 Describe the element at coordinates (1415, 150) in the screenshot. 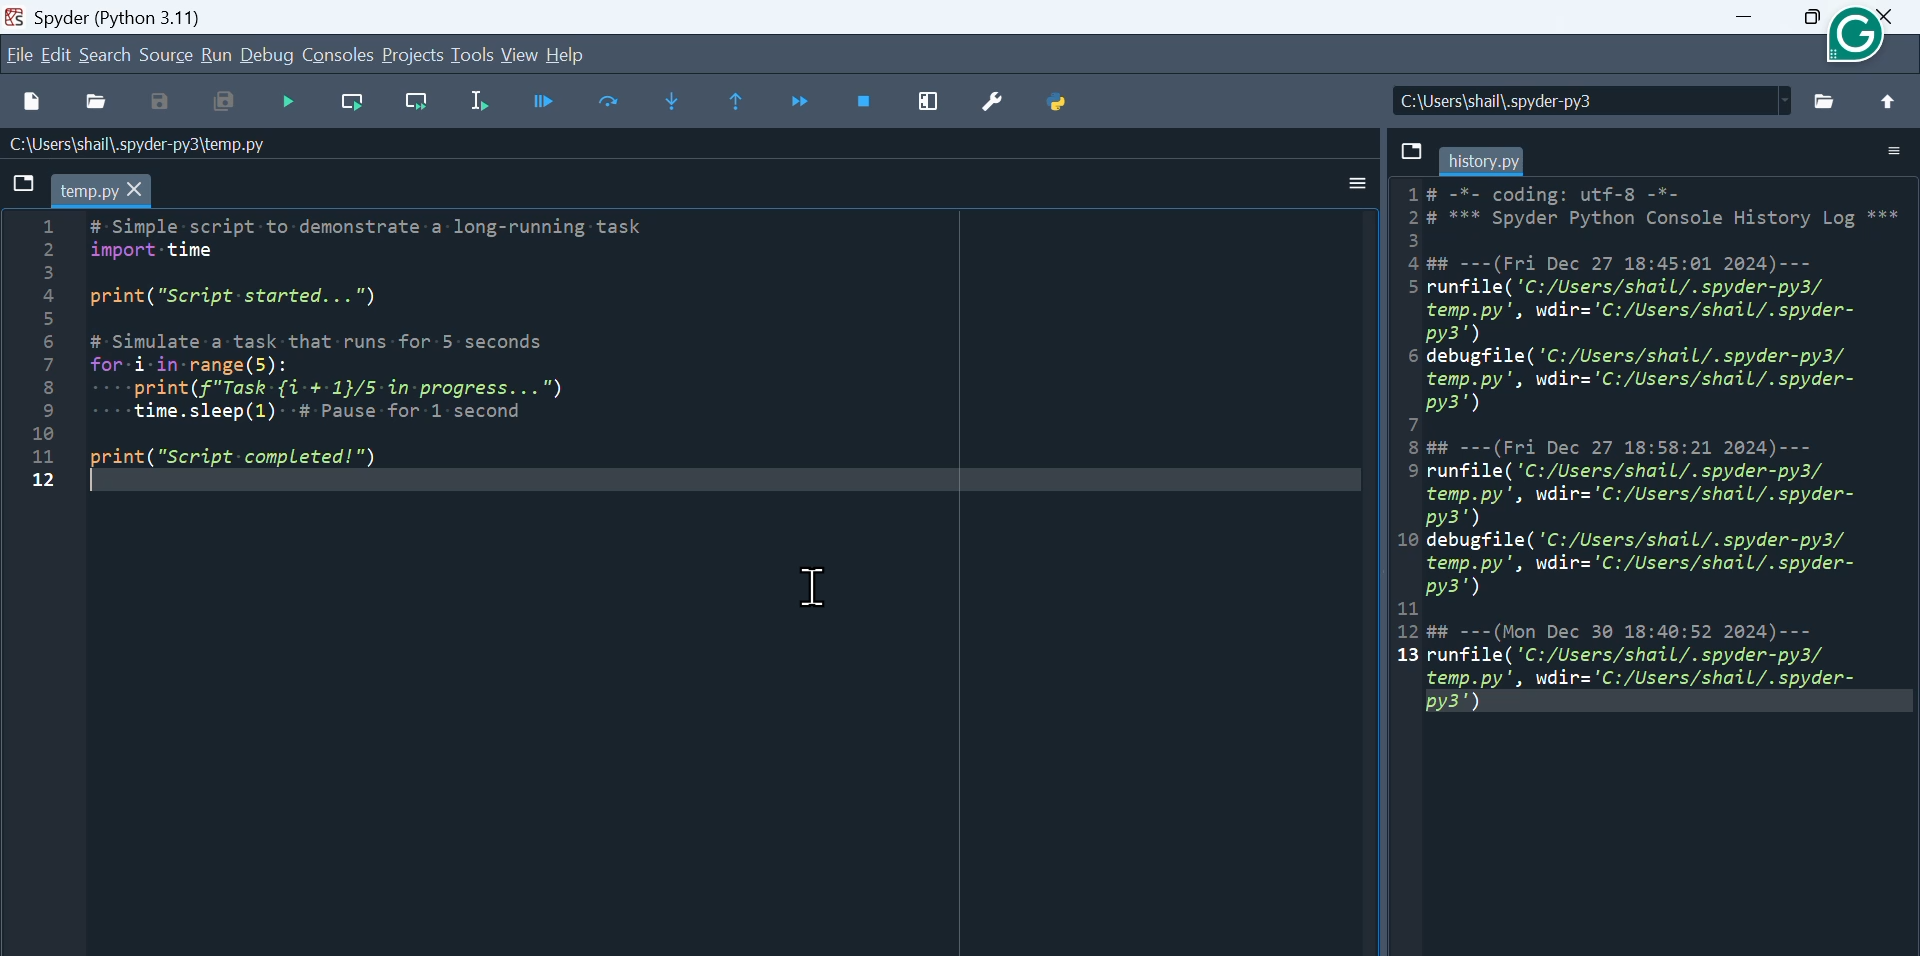

I see `save file` at that location.